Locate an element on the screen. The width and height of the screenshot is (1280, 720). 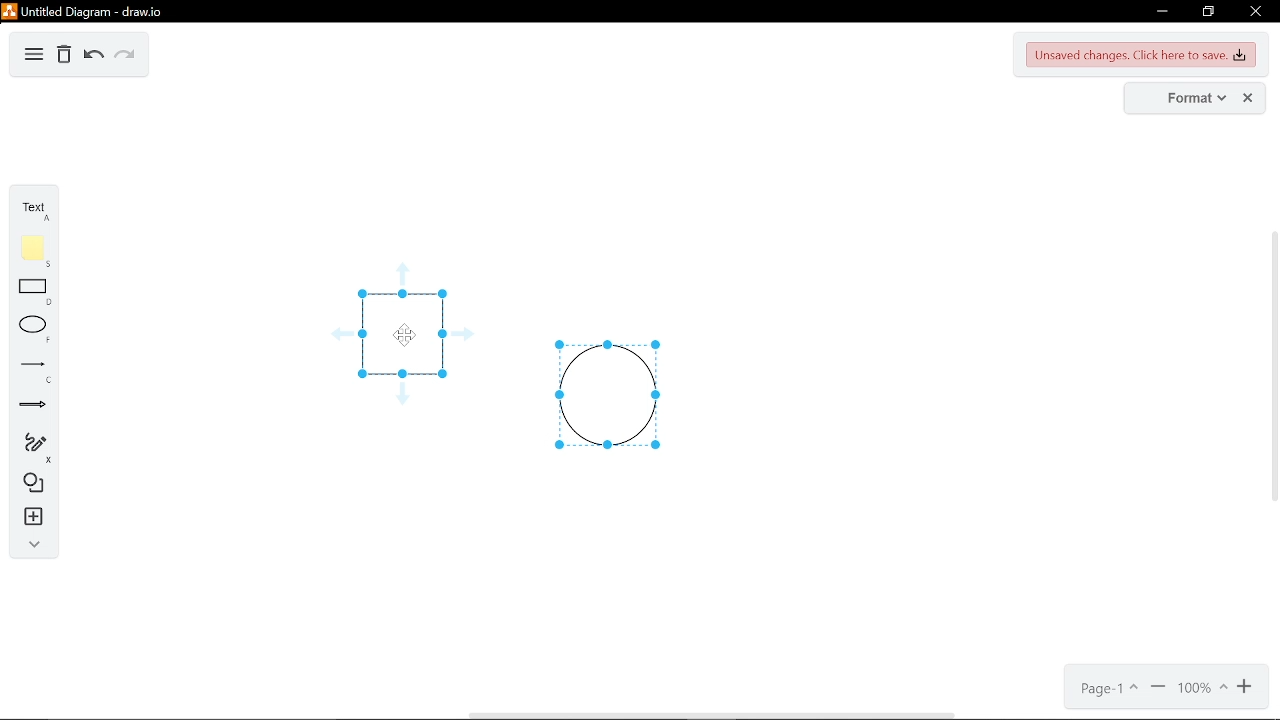
zoom out is located at coordinates (1158, 689).